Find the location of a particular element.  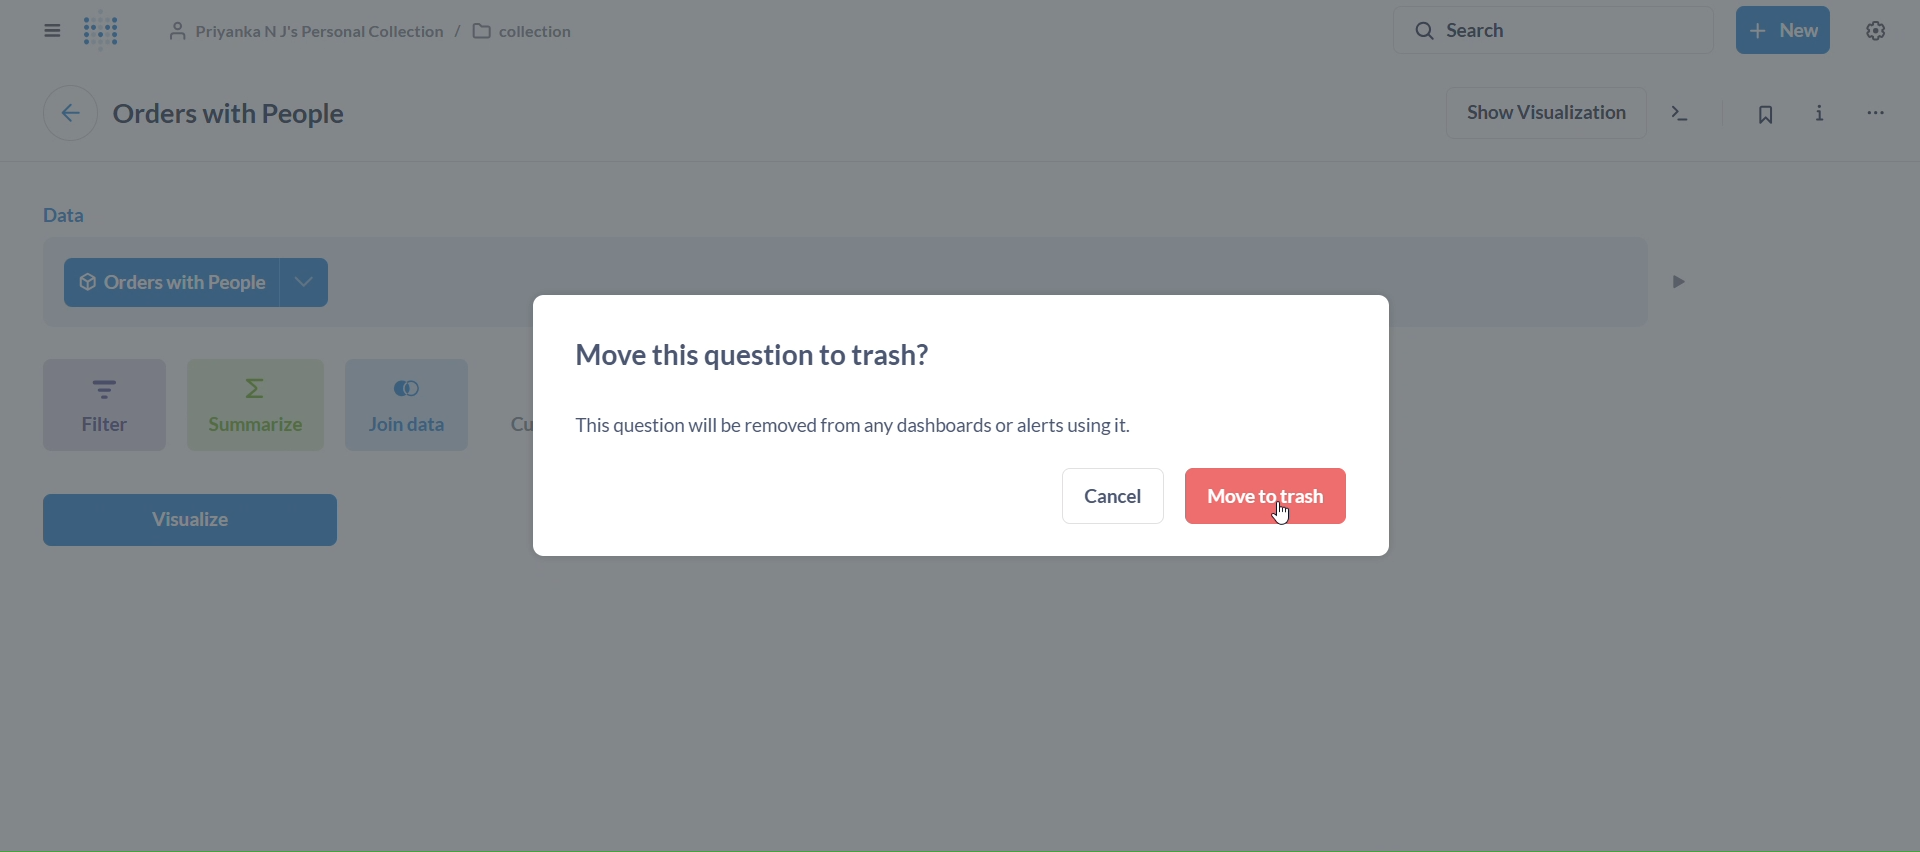

close sidebar is located at coordinates (52, 31).